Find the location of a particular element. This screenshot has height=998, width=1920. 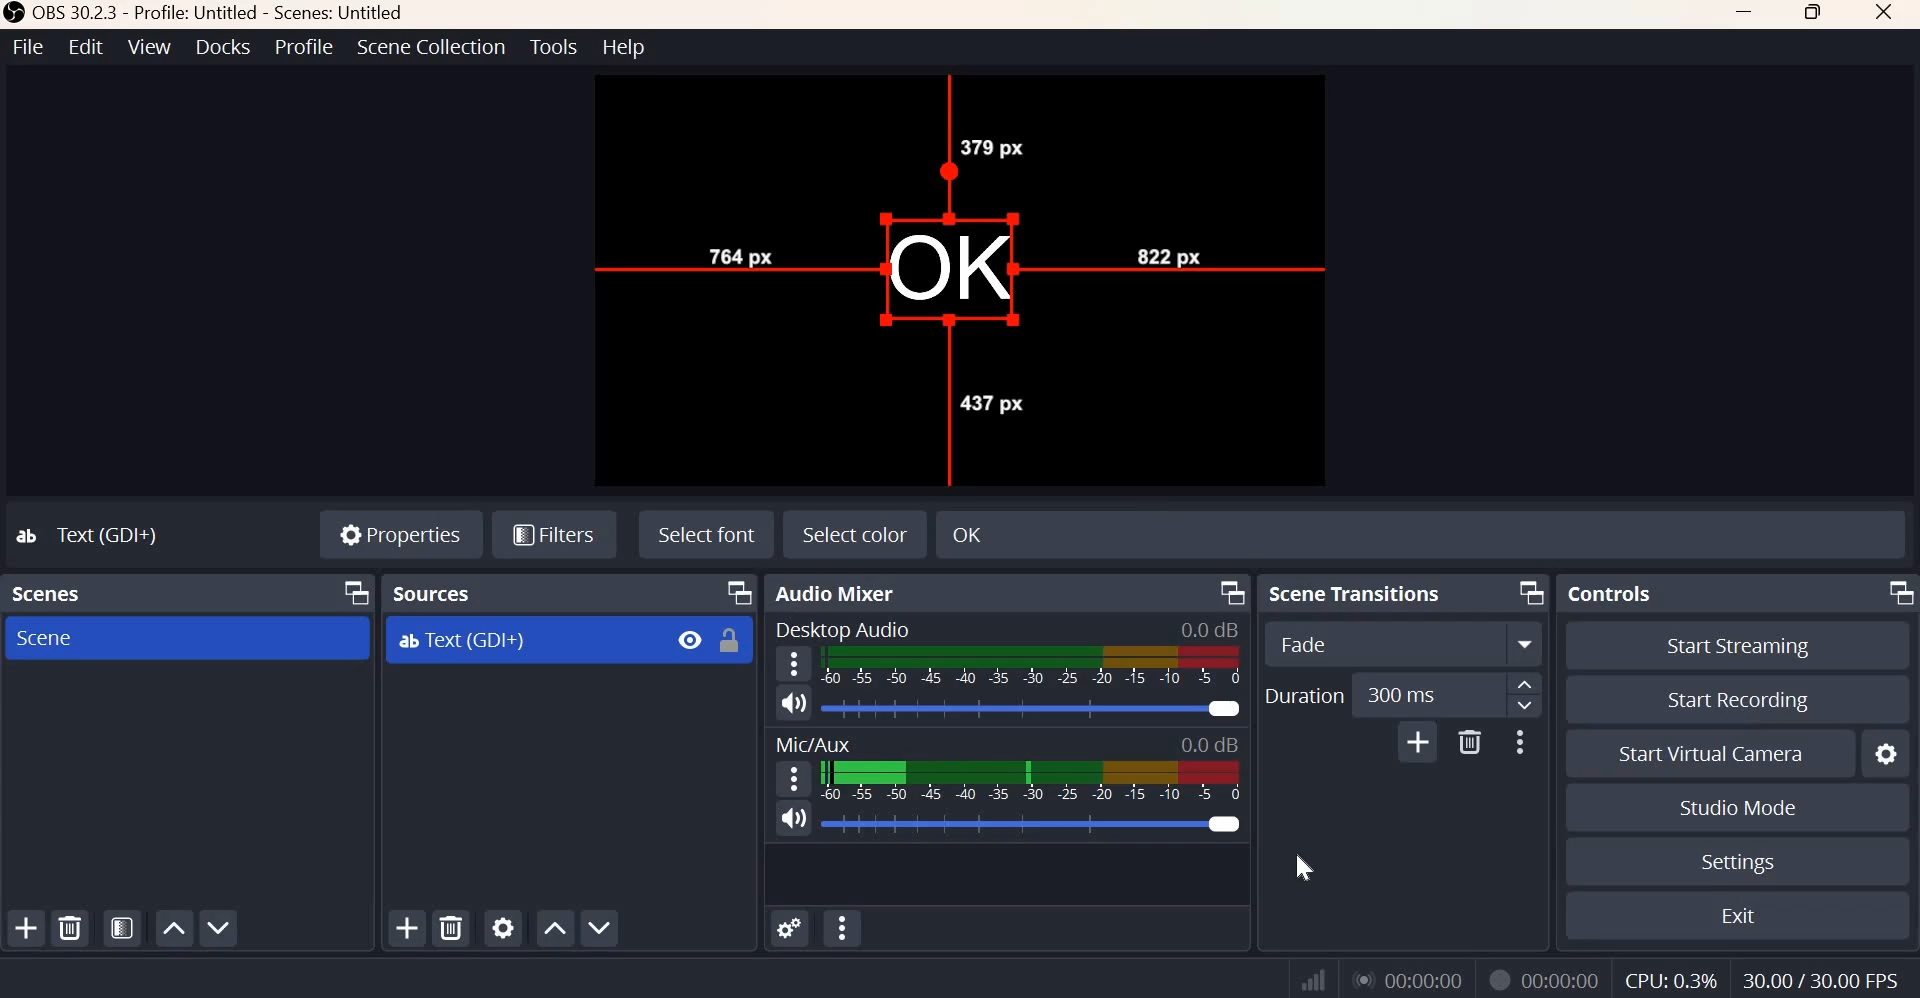

hamburger menu is located at coordinates (791, 778).